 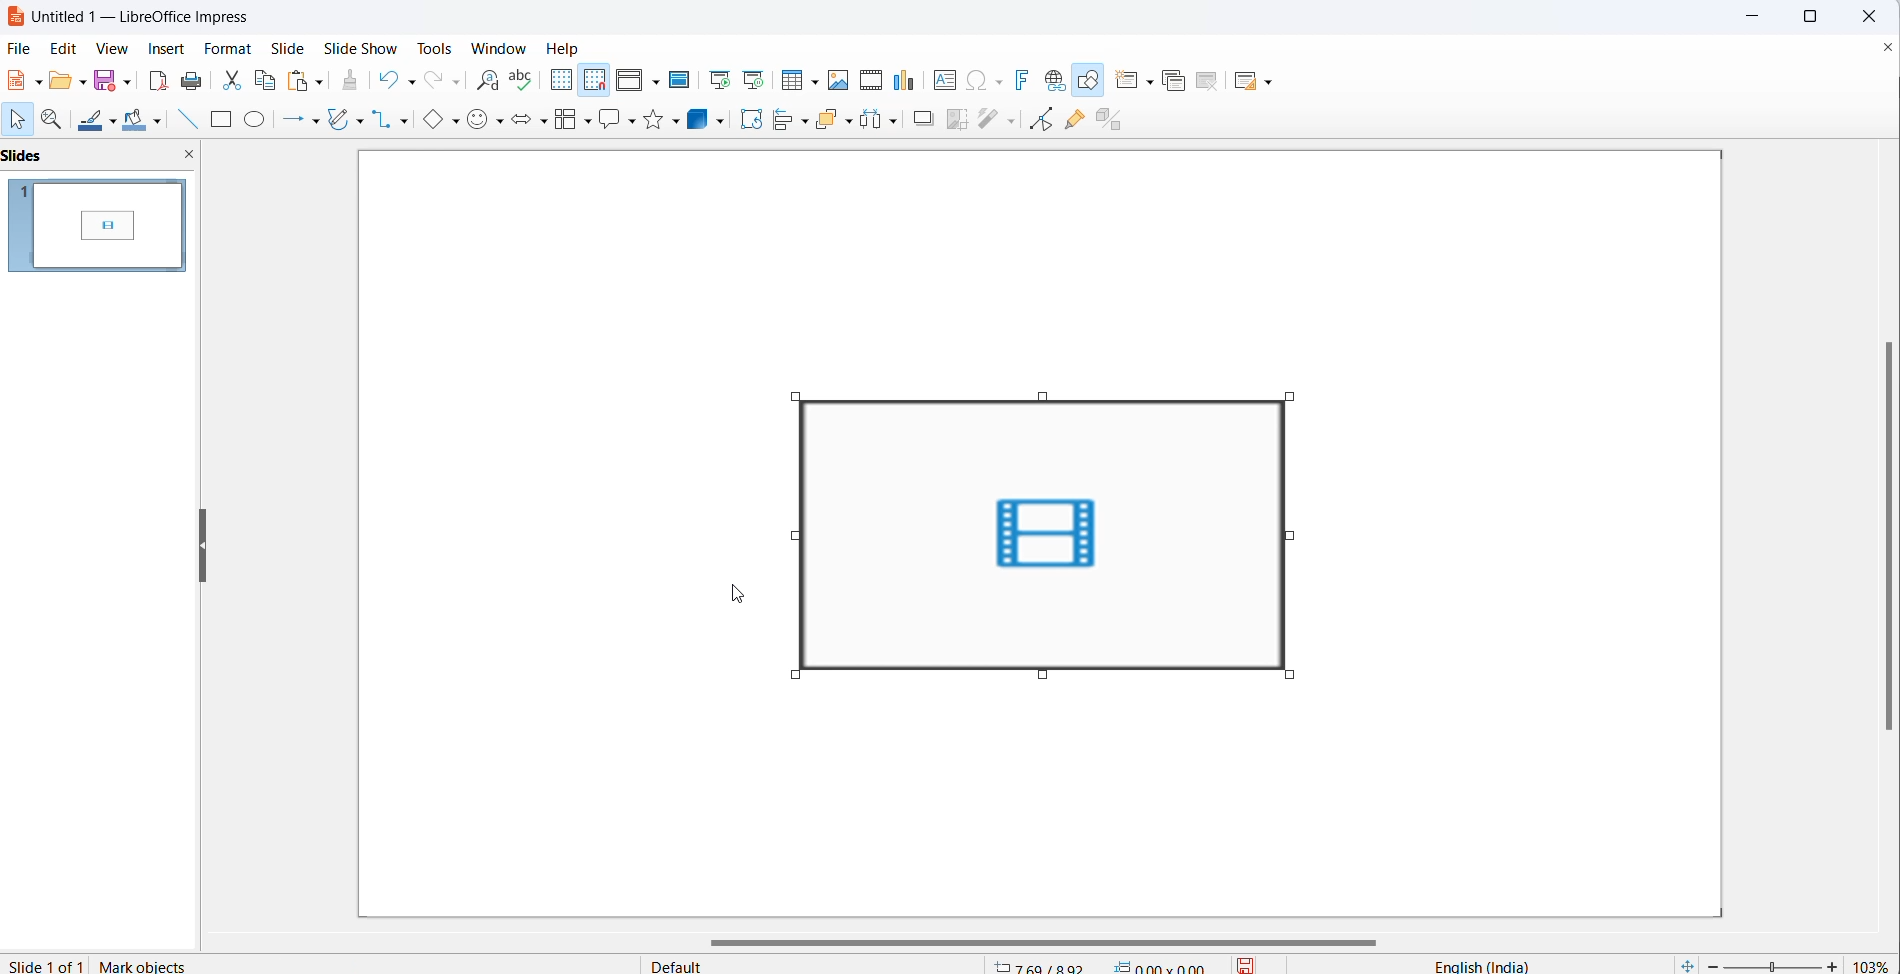 I want to click on symbol shapes options, so click(x=499, y=122).